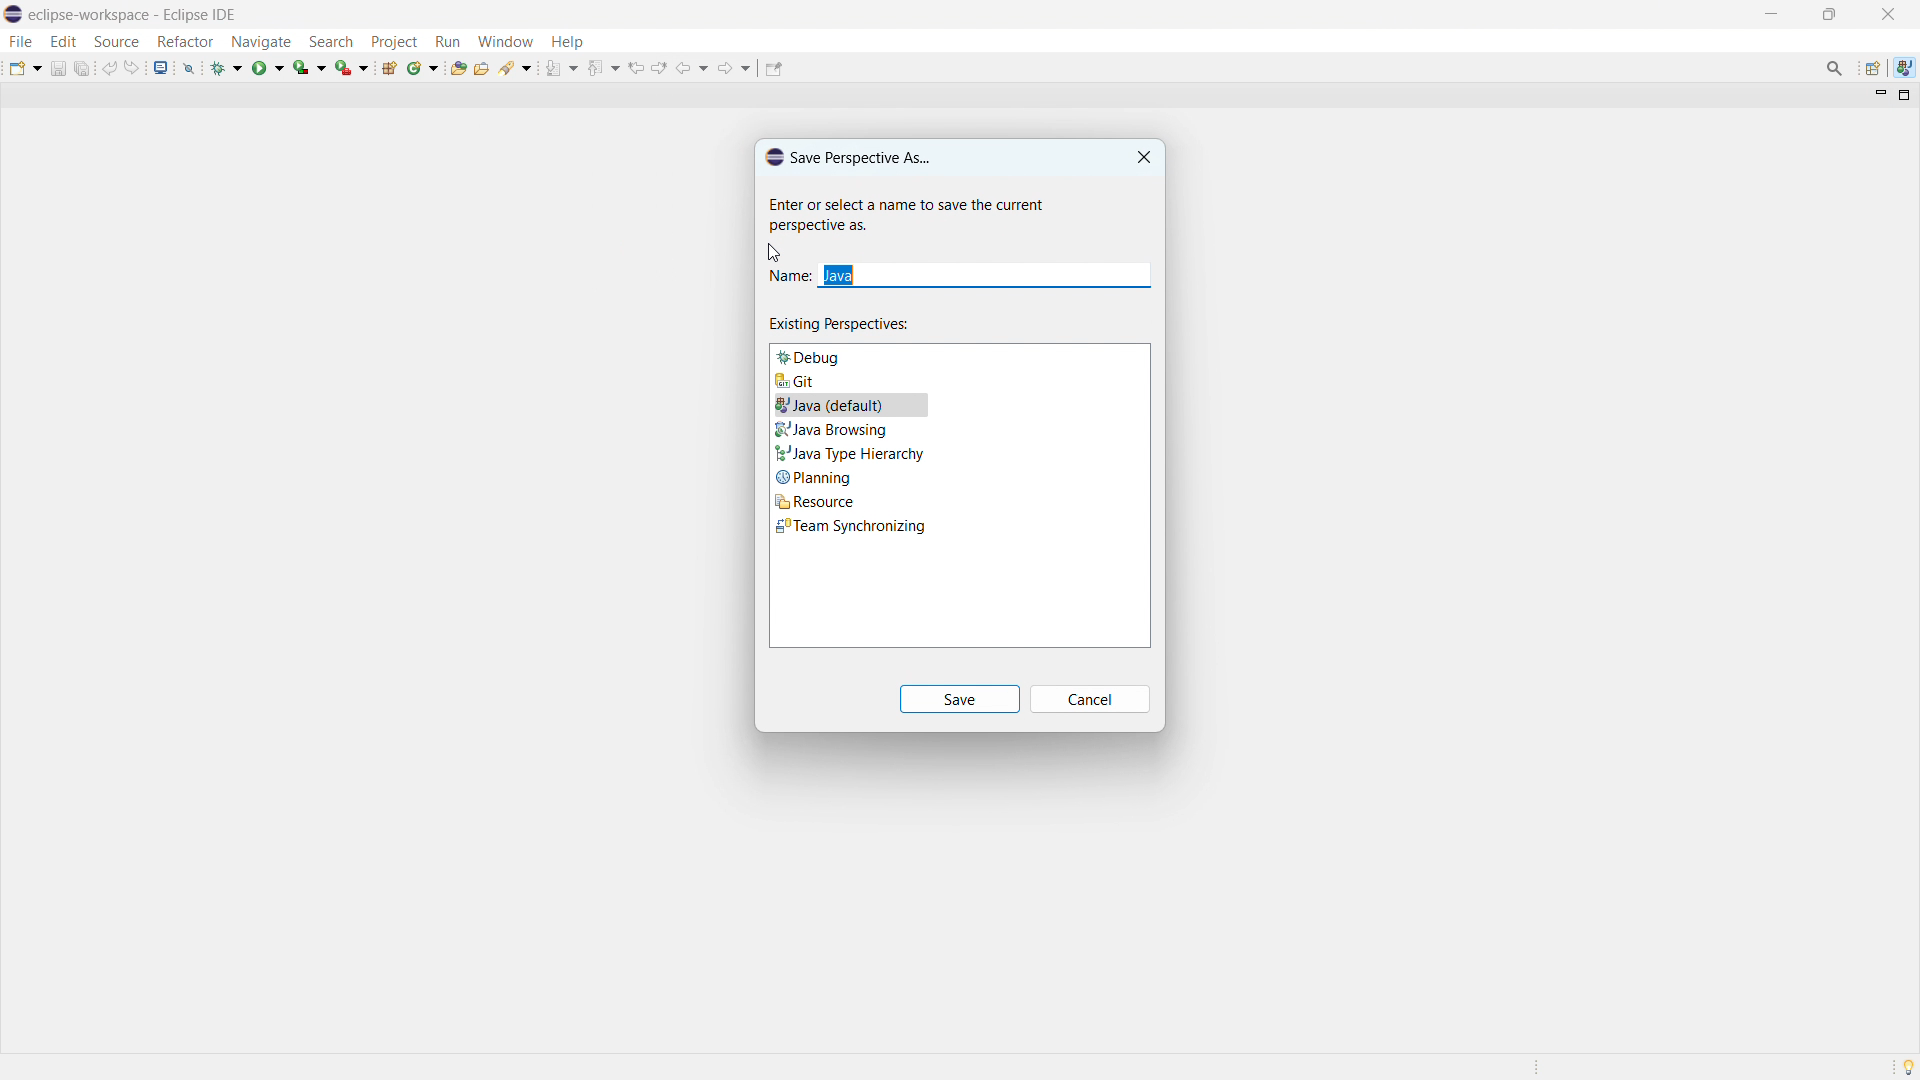 The width and height of the screenshot is (1920, 1080). Describe the element at coordinates (568, 42) in the screenshot. I see `help` at that location.